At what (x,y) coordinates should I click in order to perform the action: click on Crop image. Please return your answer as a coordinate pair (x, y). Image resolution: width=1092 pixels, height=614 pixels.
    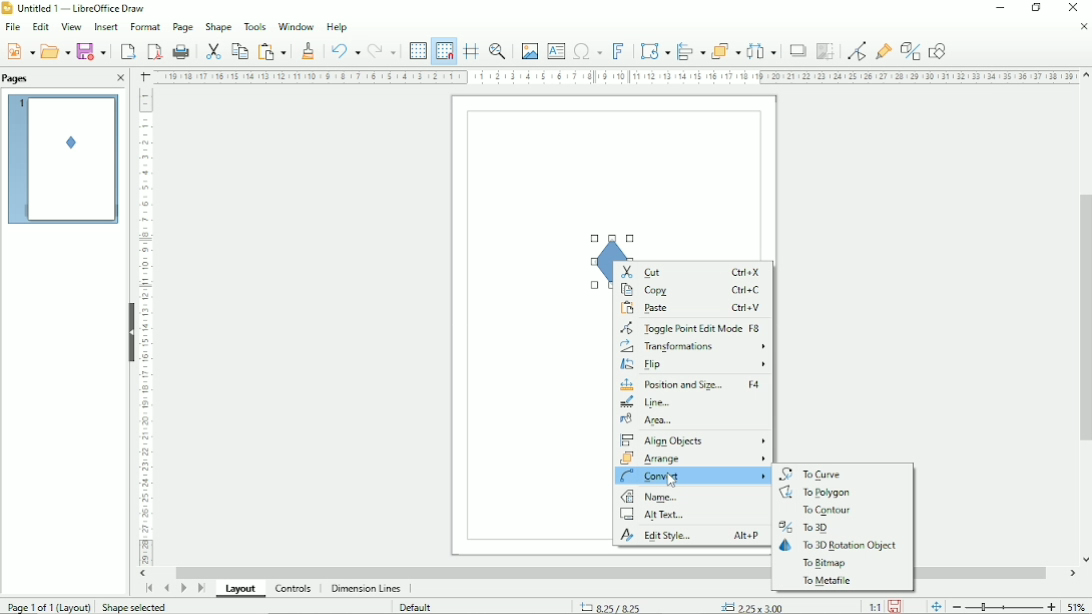
    Looking at the image, I should click on (824, 52).